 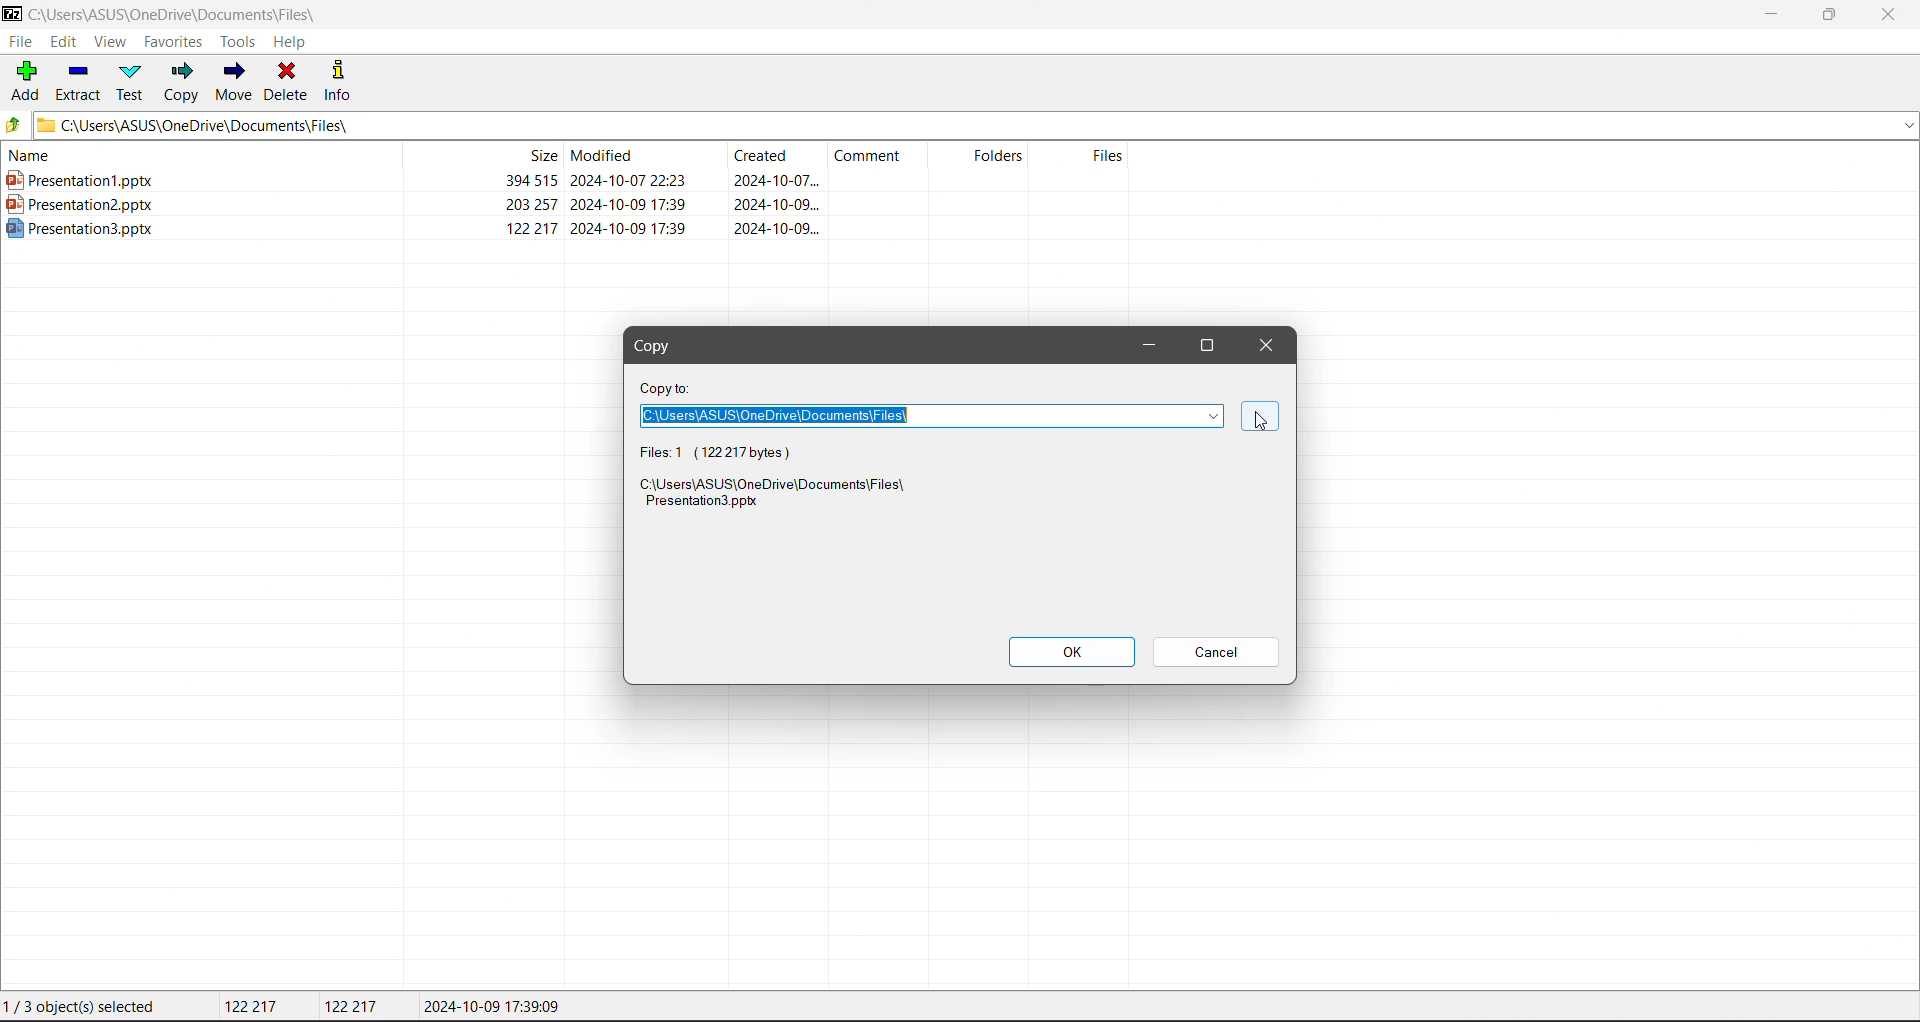 What do you see at coordinates (660, 346) in the screenshot?
I see `Copy` at bounding box center [660, 346].